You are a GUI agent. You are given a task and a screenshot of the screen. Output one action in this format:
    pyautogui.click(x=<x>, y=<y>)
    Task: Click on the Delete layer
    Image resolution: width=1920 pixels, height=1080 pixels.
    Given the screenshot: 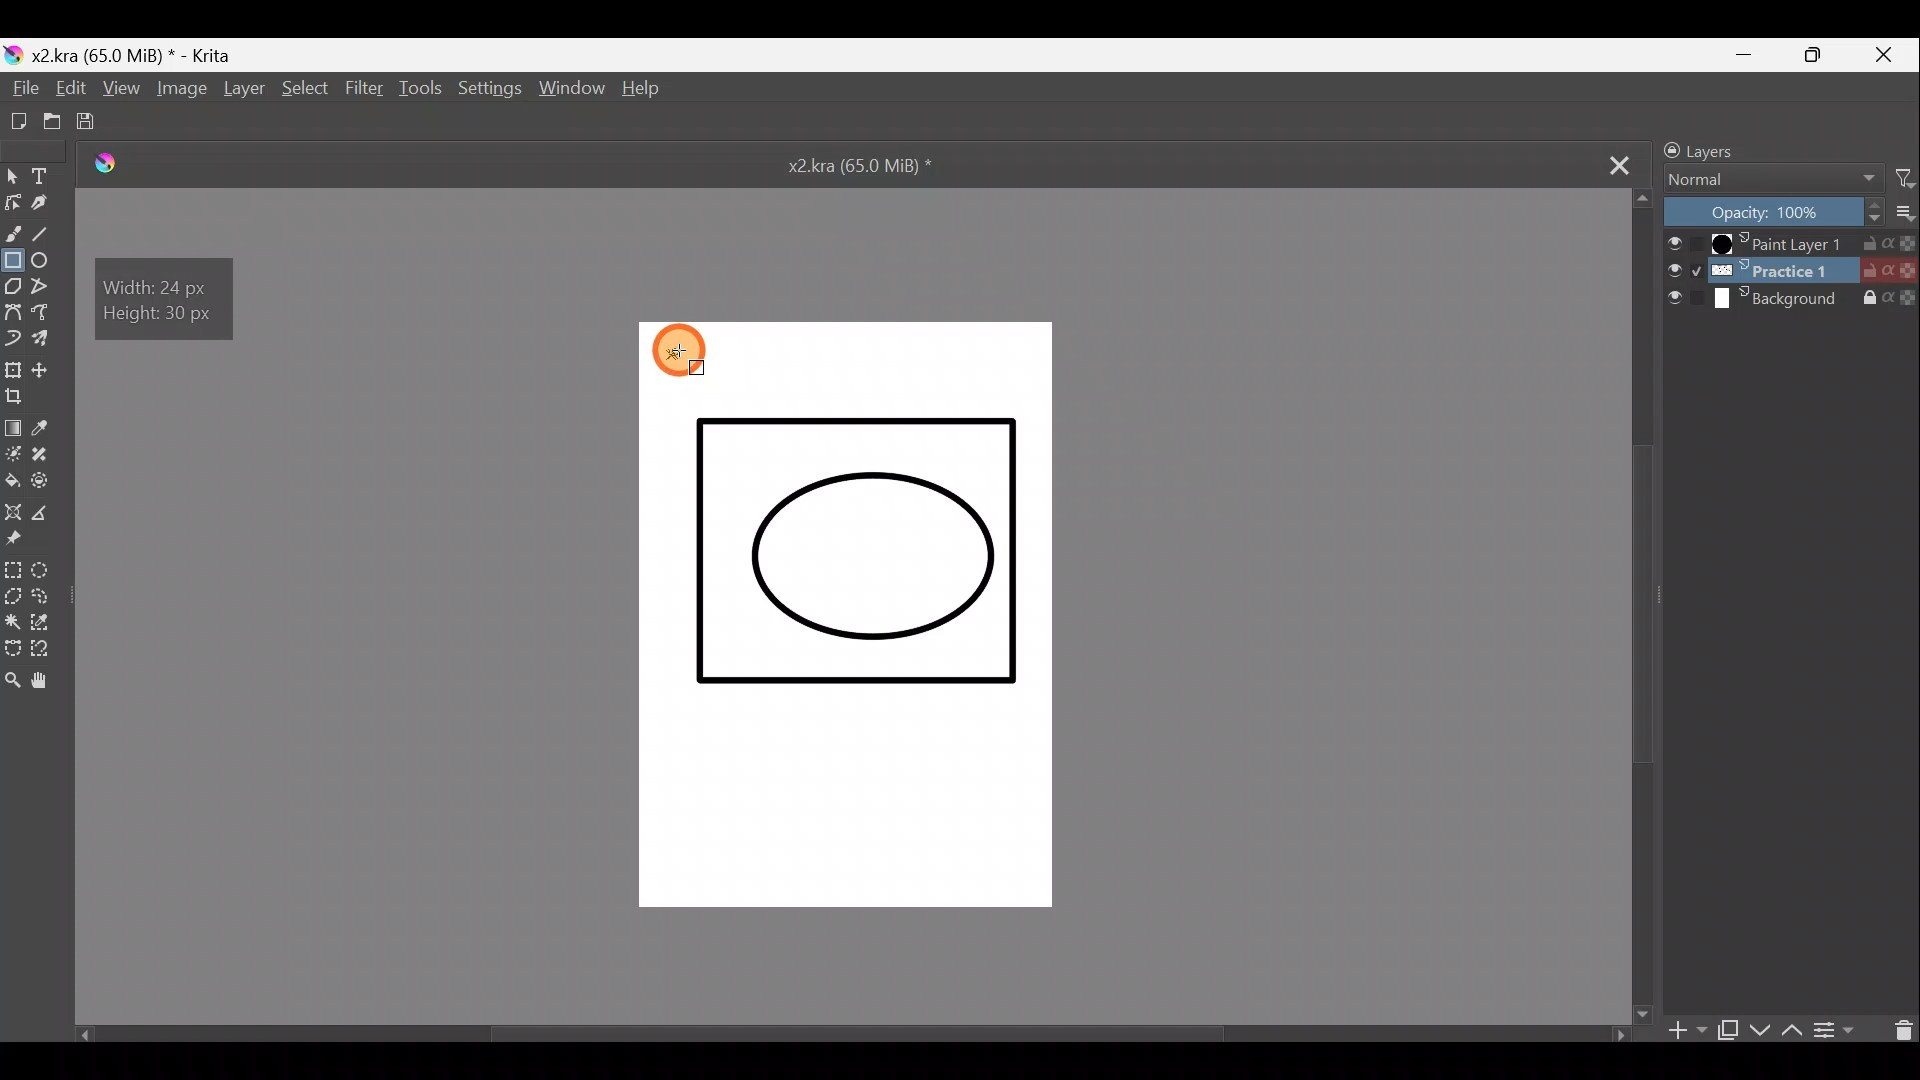 What is the action you would take?
    pyautogui.click(x=1896, y=1032)
    